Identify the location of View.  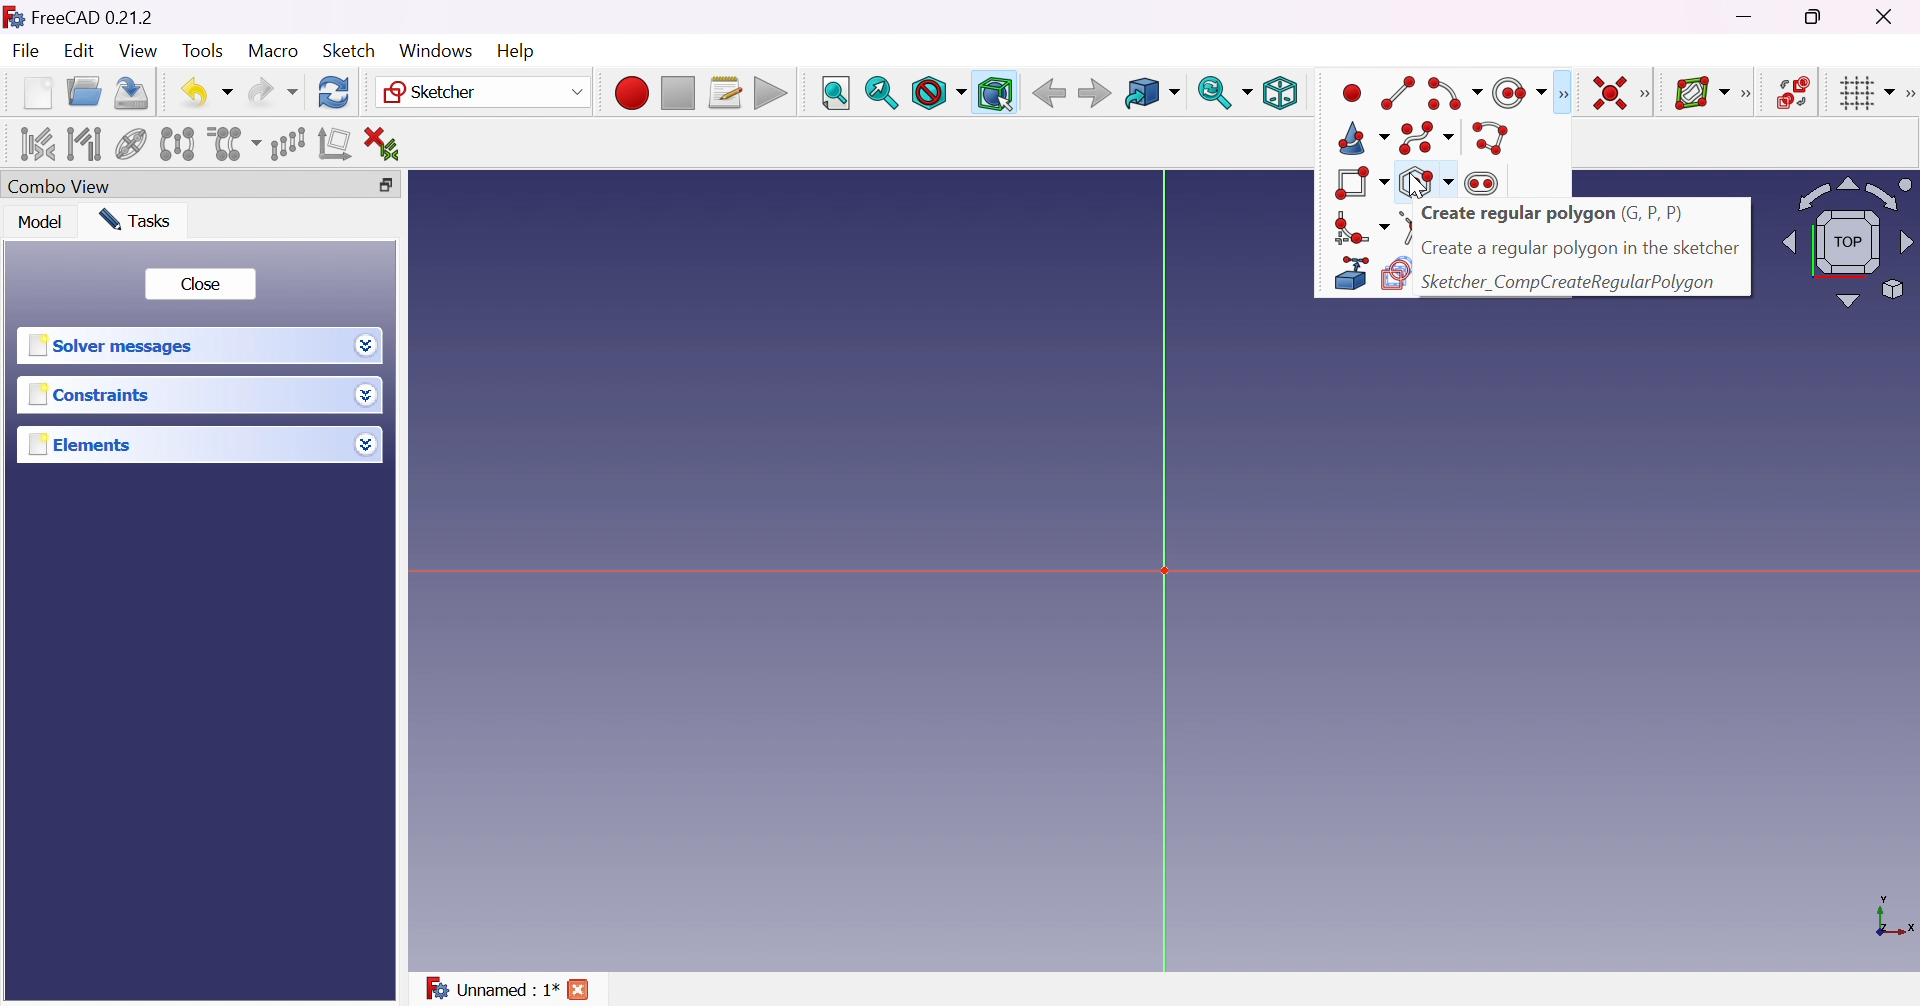
(139, 51).